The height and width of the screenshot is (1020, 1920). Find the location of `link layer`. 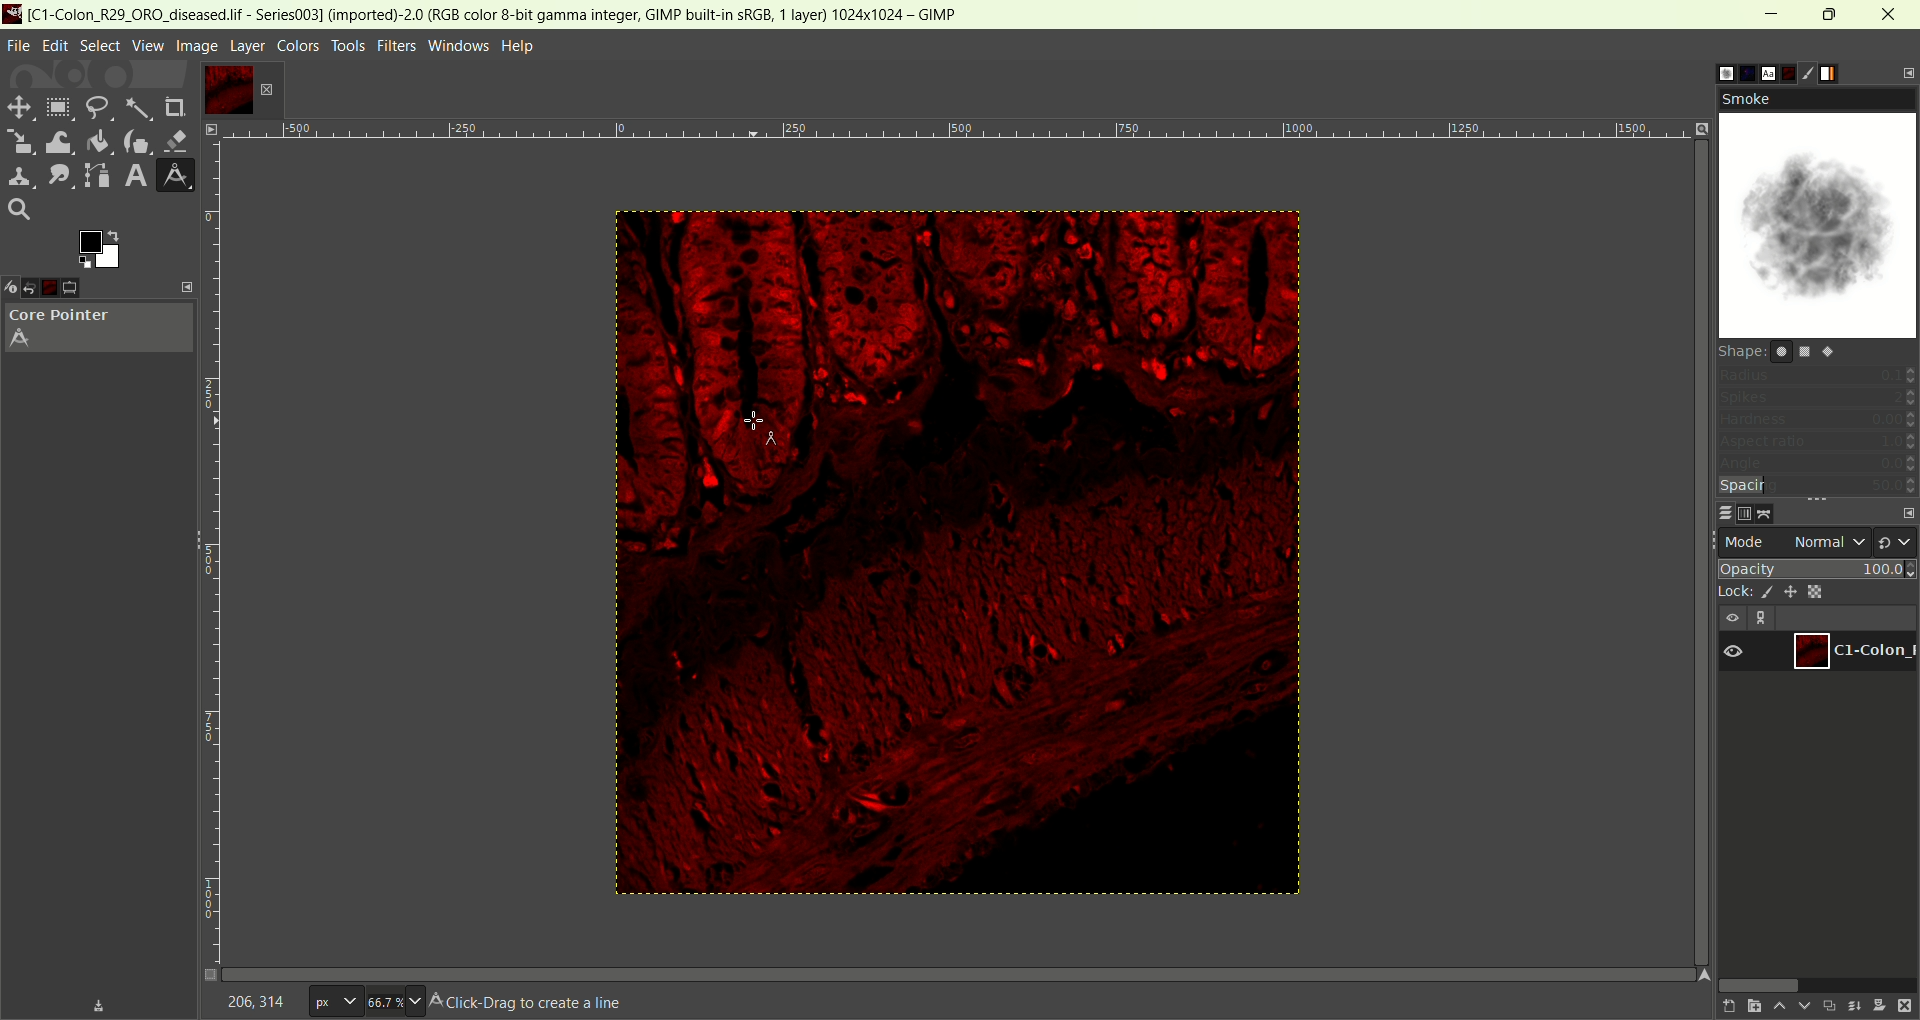

link layer is located at coordinates (1763, 619).